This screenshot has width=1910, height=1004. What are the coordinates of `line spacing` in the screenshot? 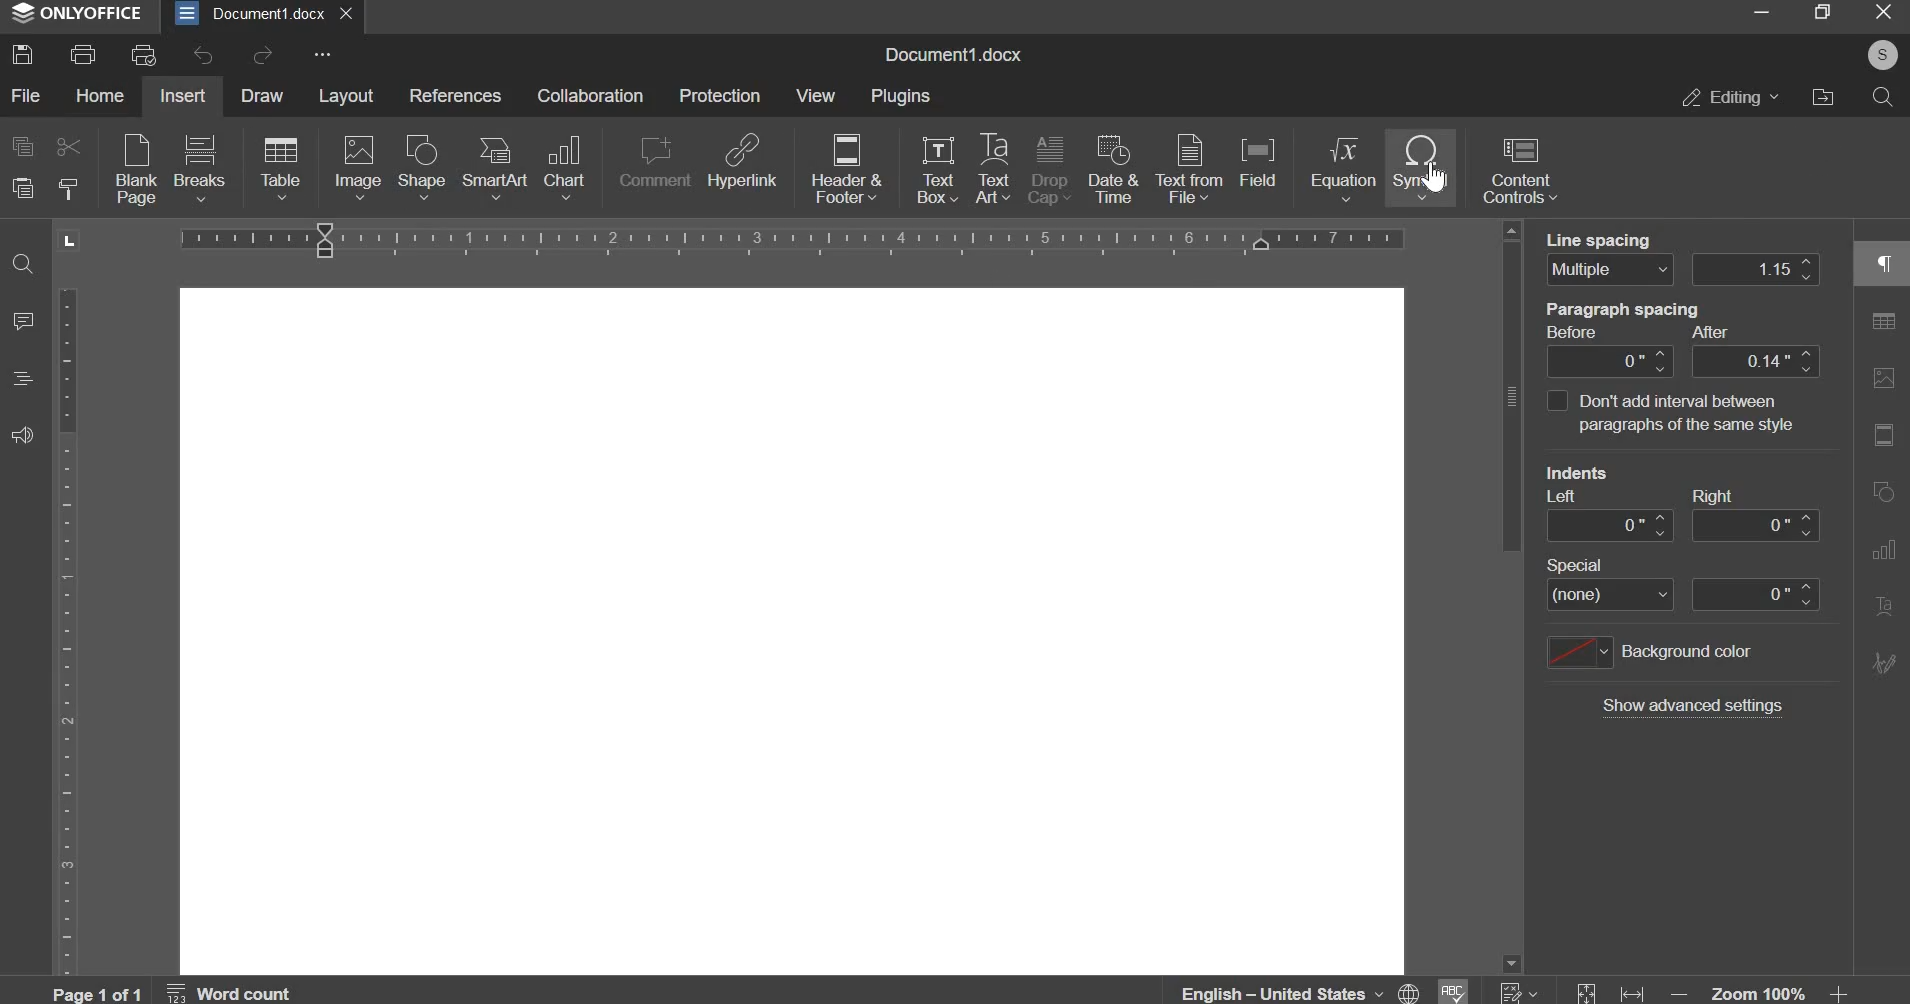 It's located at (1611, 237).